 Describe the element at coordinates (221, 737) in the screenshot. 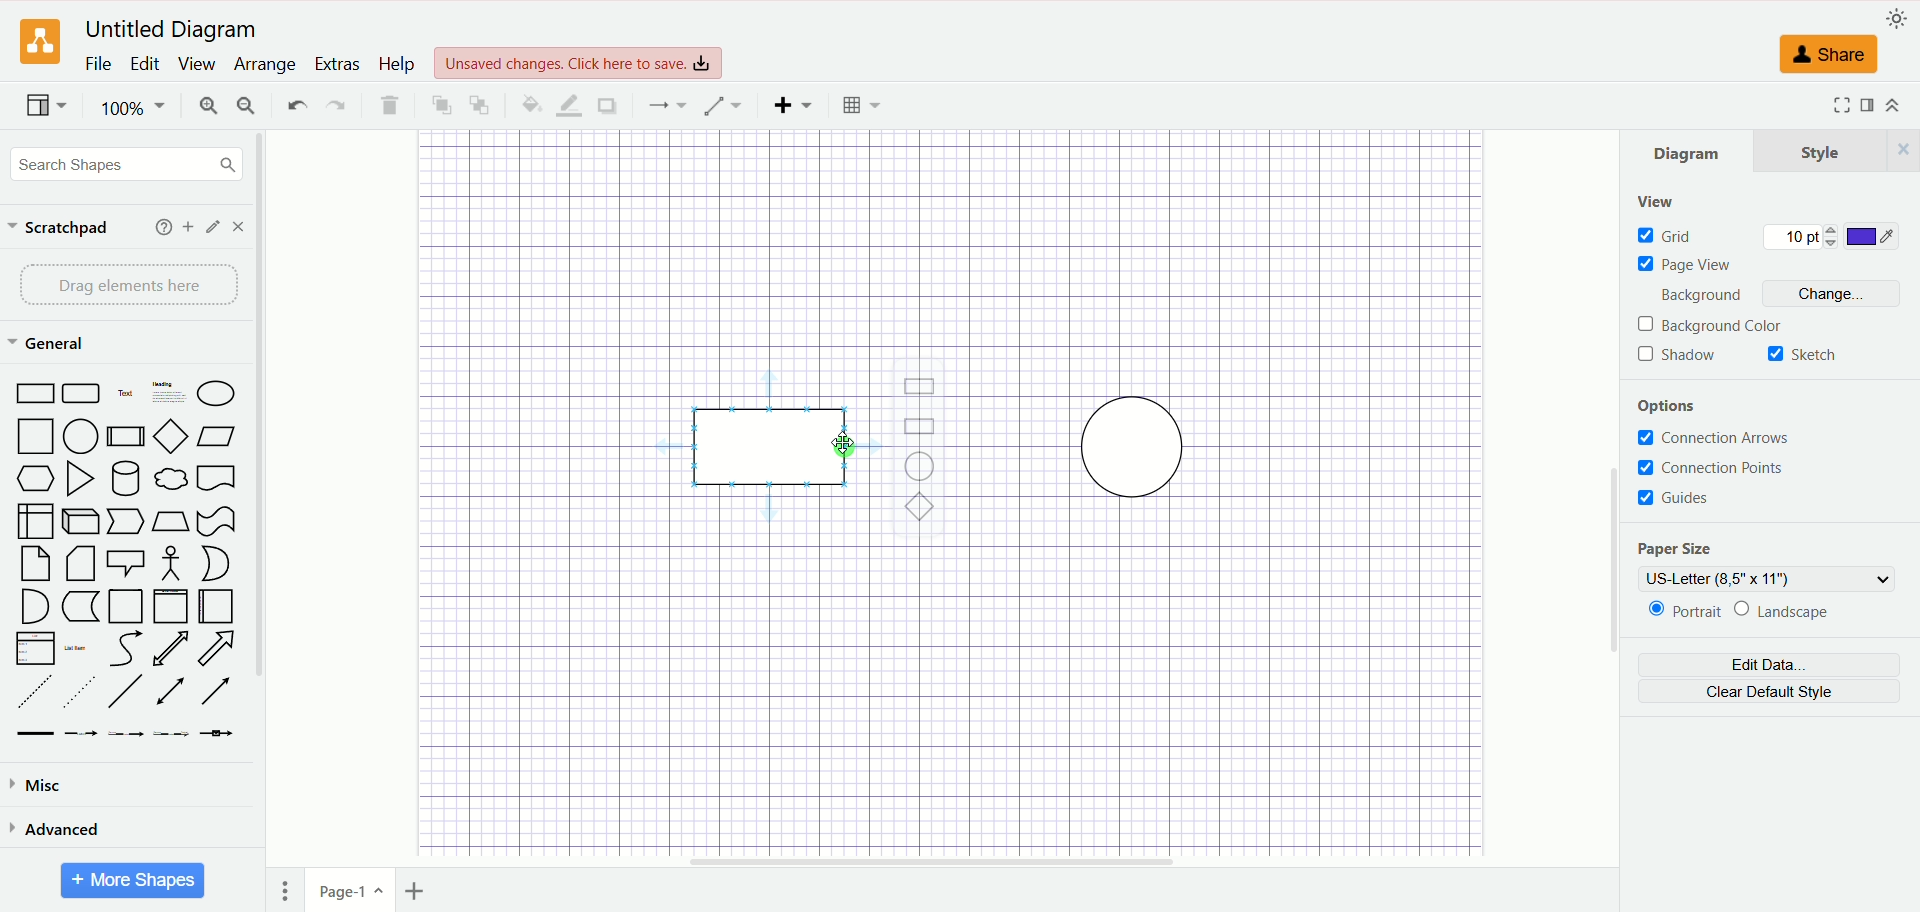

I see `Connector with Icon Symbol` at that location.